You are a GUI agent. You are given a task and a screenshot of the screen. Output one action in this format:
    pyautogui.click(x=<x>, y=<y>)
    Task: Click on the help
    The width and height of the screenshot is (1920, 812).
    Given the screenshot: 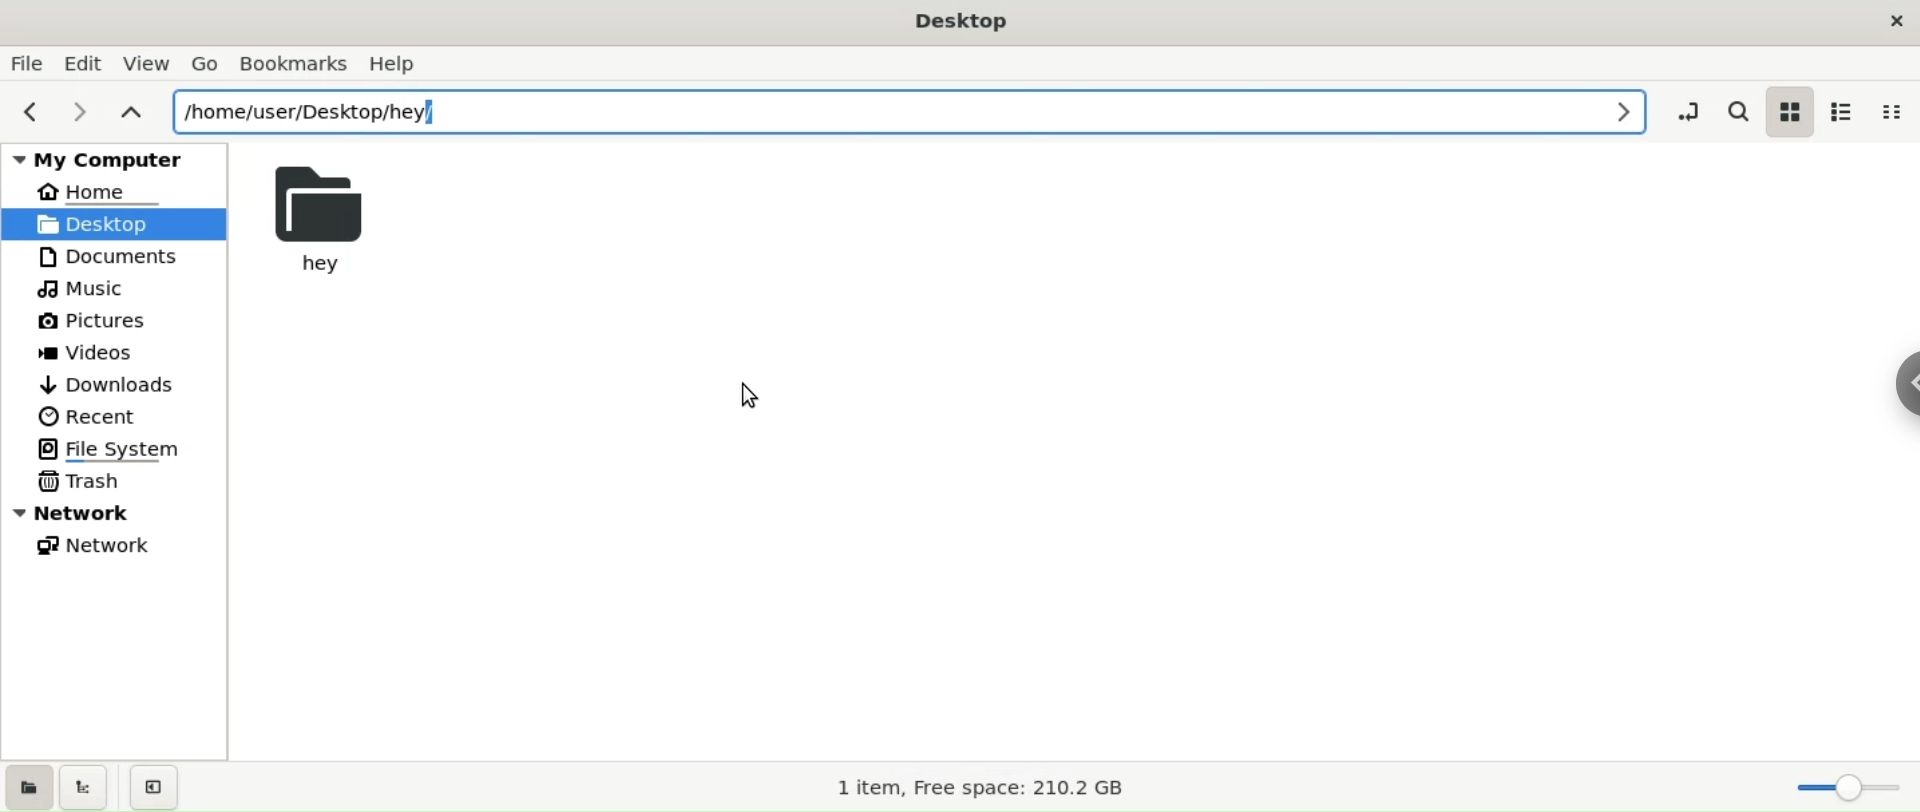 What is the action you would take?
    pyautogui.click(x=403, y=66)
    